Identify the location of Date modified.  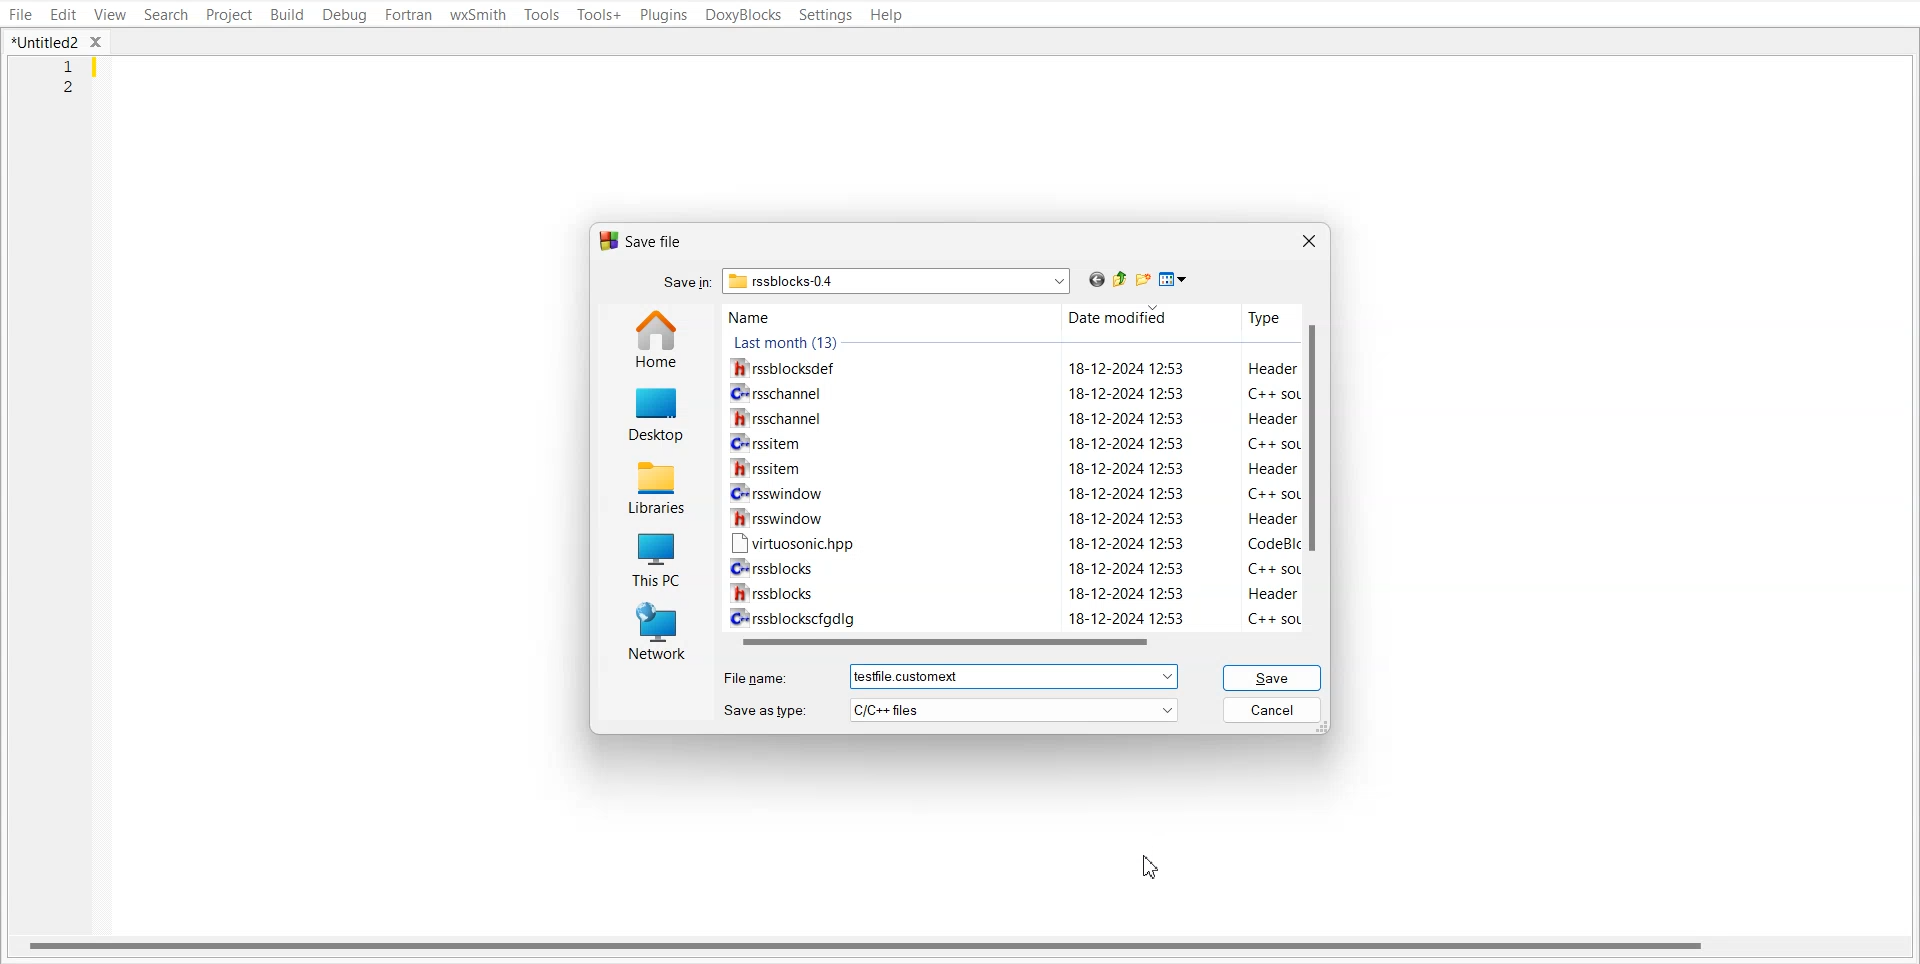
(1135, 316).